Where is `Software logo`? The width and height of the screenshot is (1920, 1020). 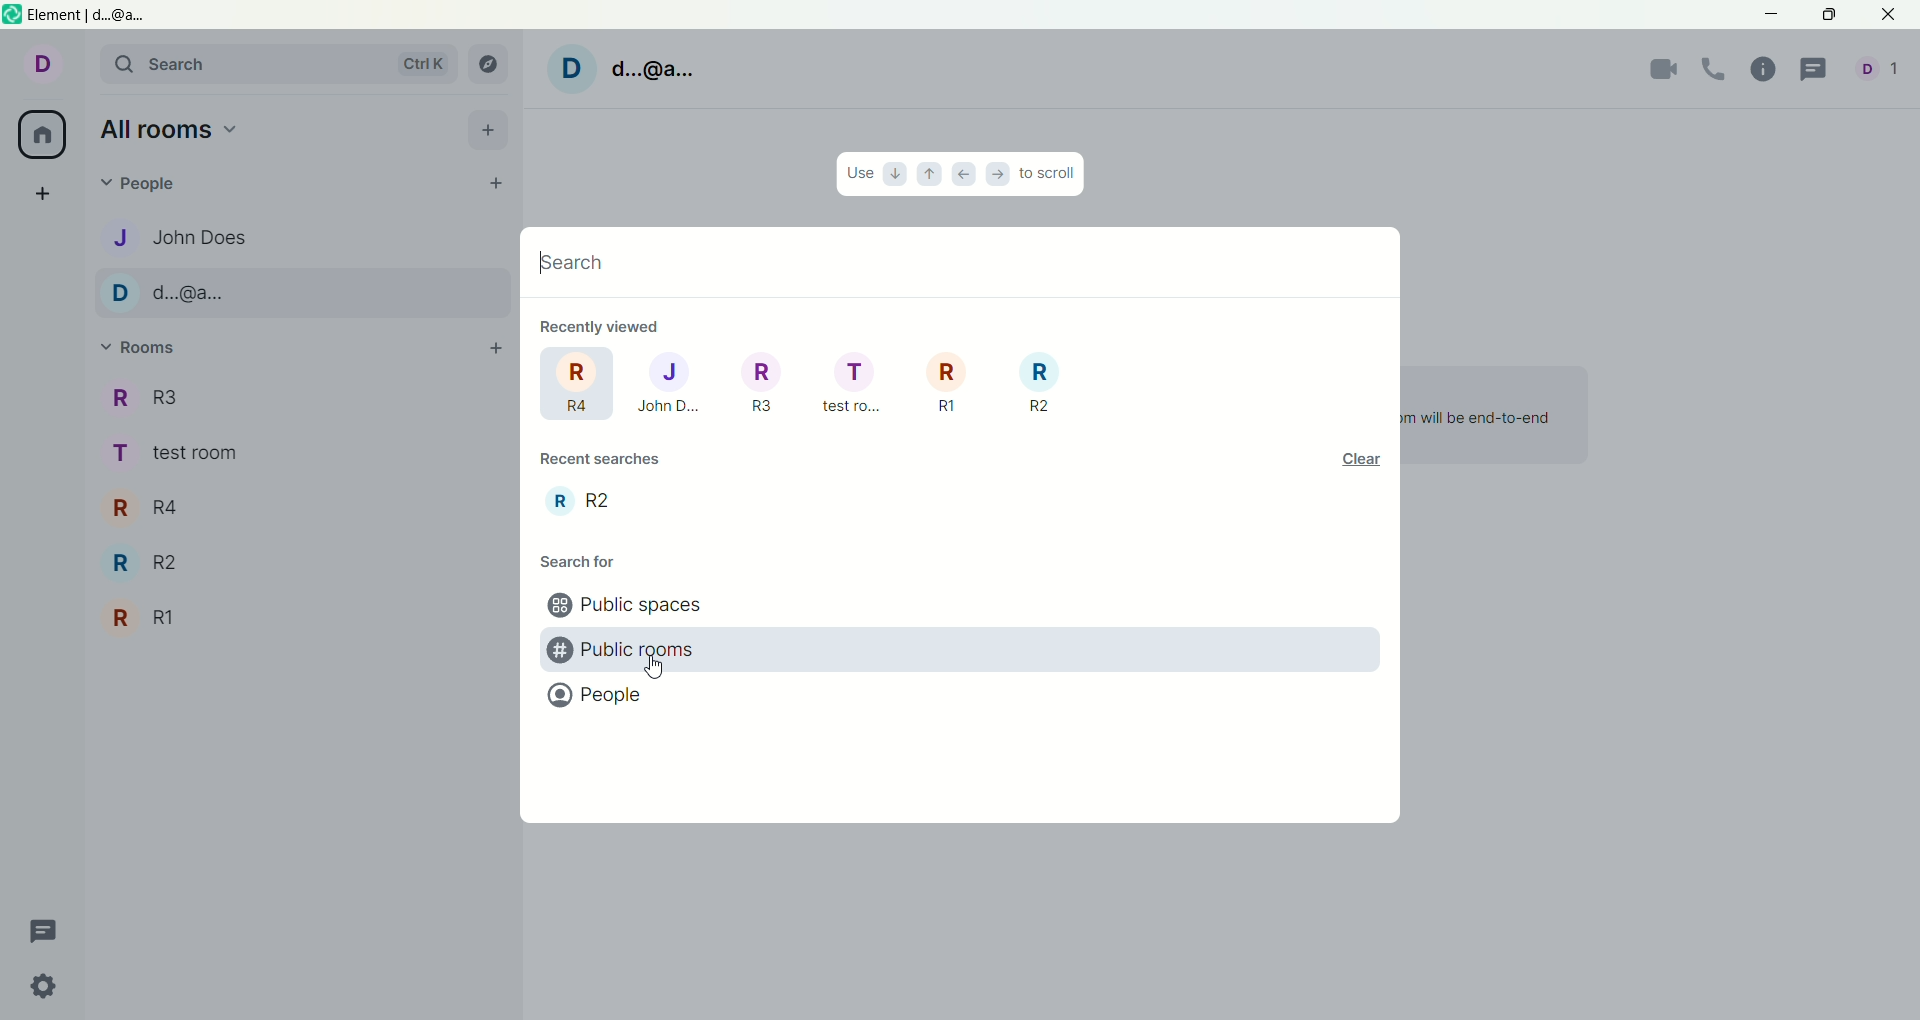
Software logo is located at coordinates (12, 14).